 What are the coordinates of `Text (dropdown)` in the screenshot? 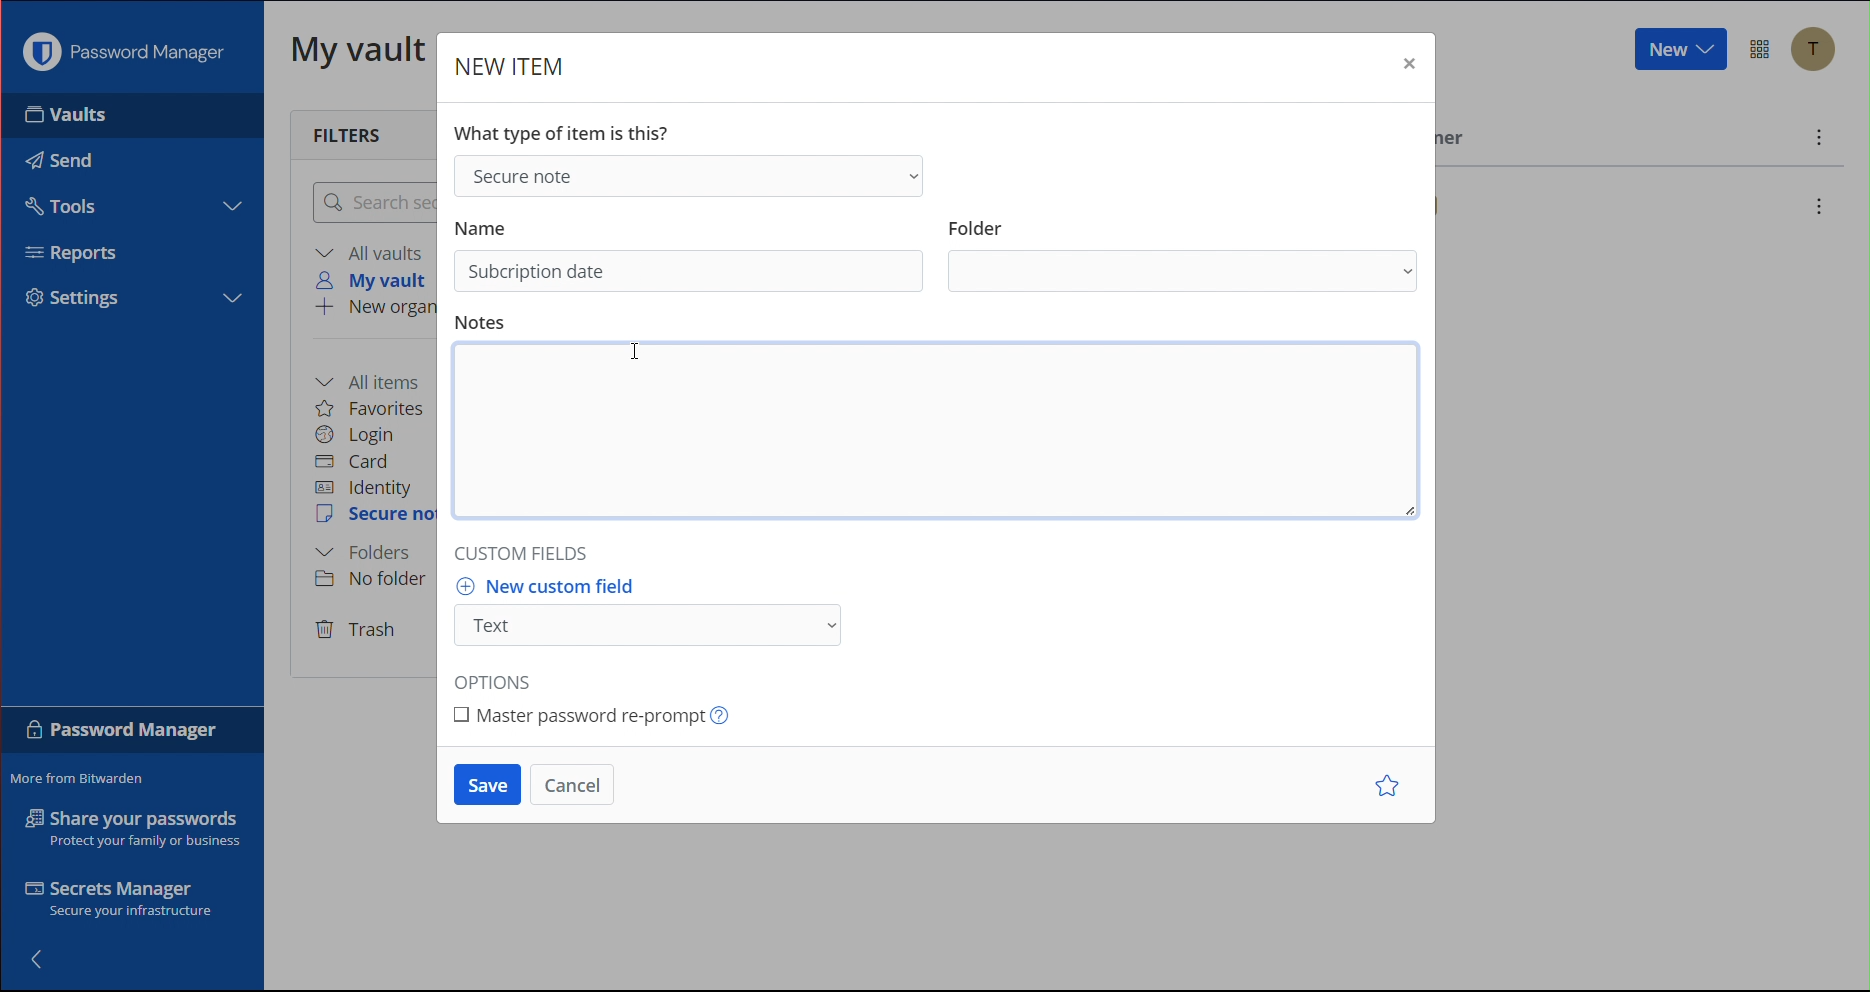 It's located at (654, 626).